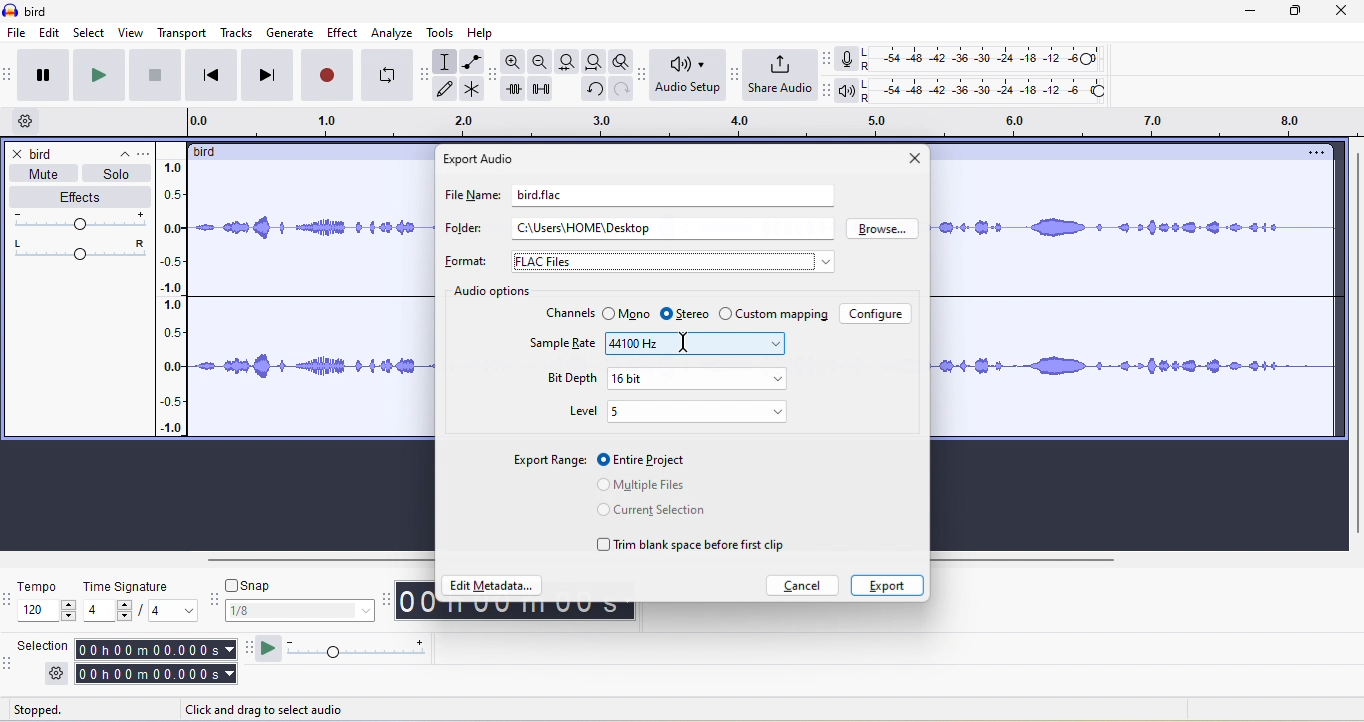 This screenshot has width=1364, height=722. Describe the element at coordinates (991, 92) in the screenshot. I see `playback level` at that location.